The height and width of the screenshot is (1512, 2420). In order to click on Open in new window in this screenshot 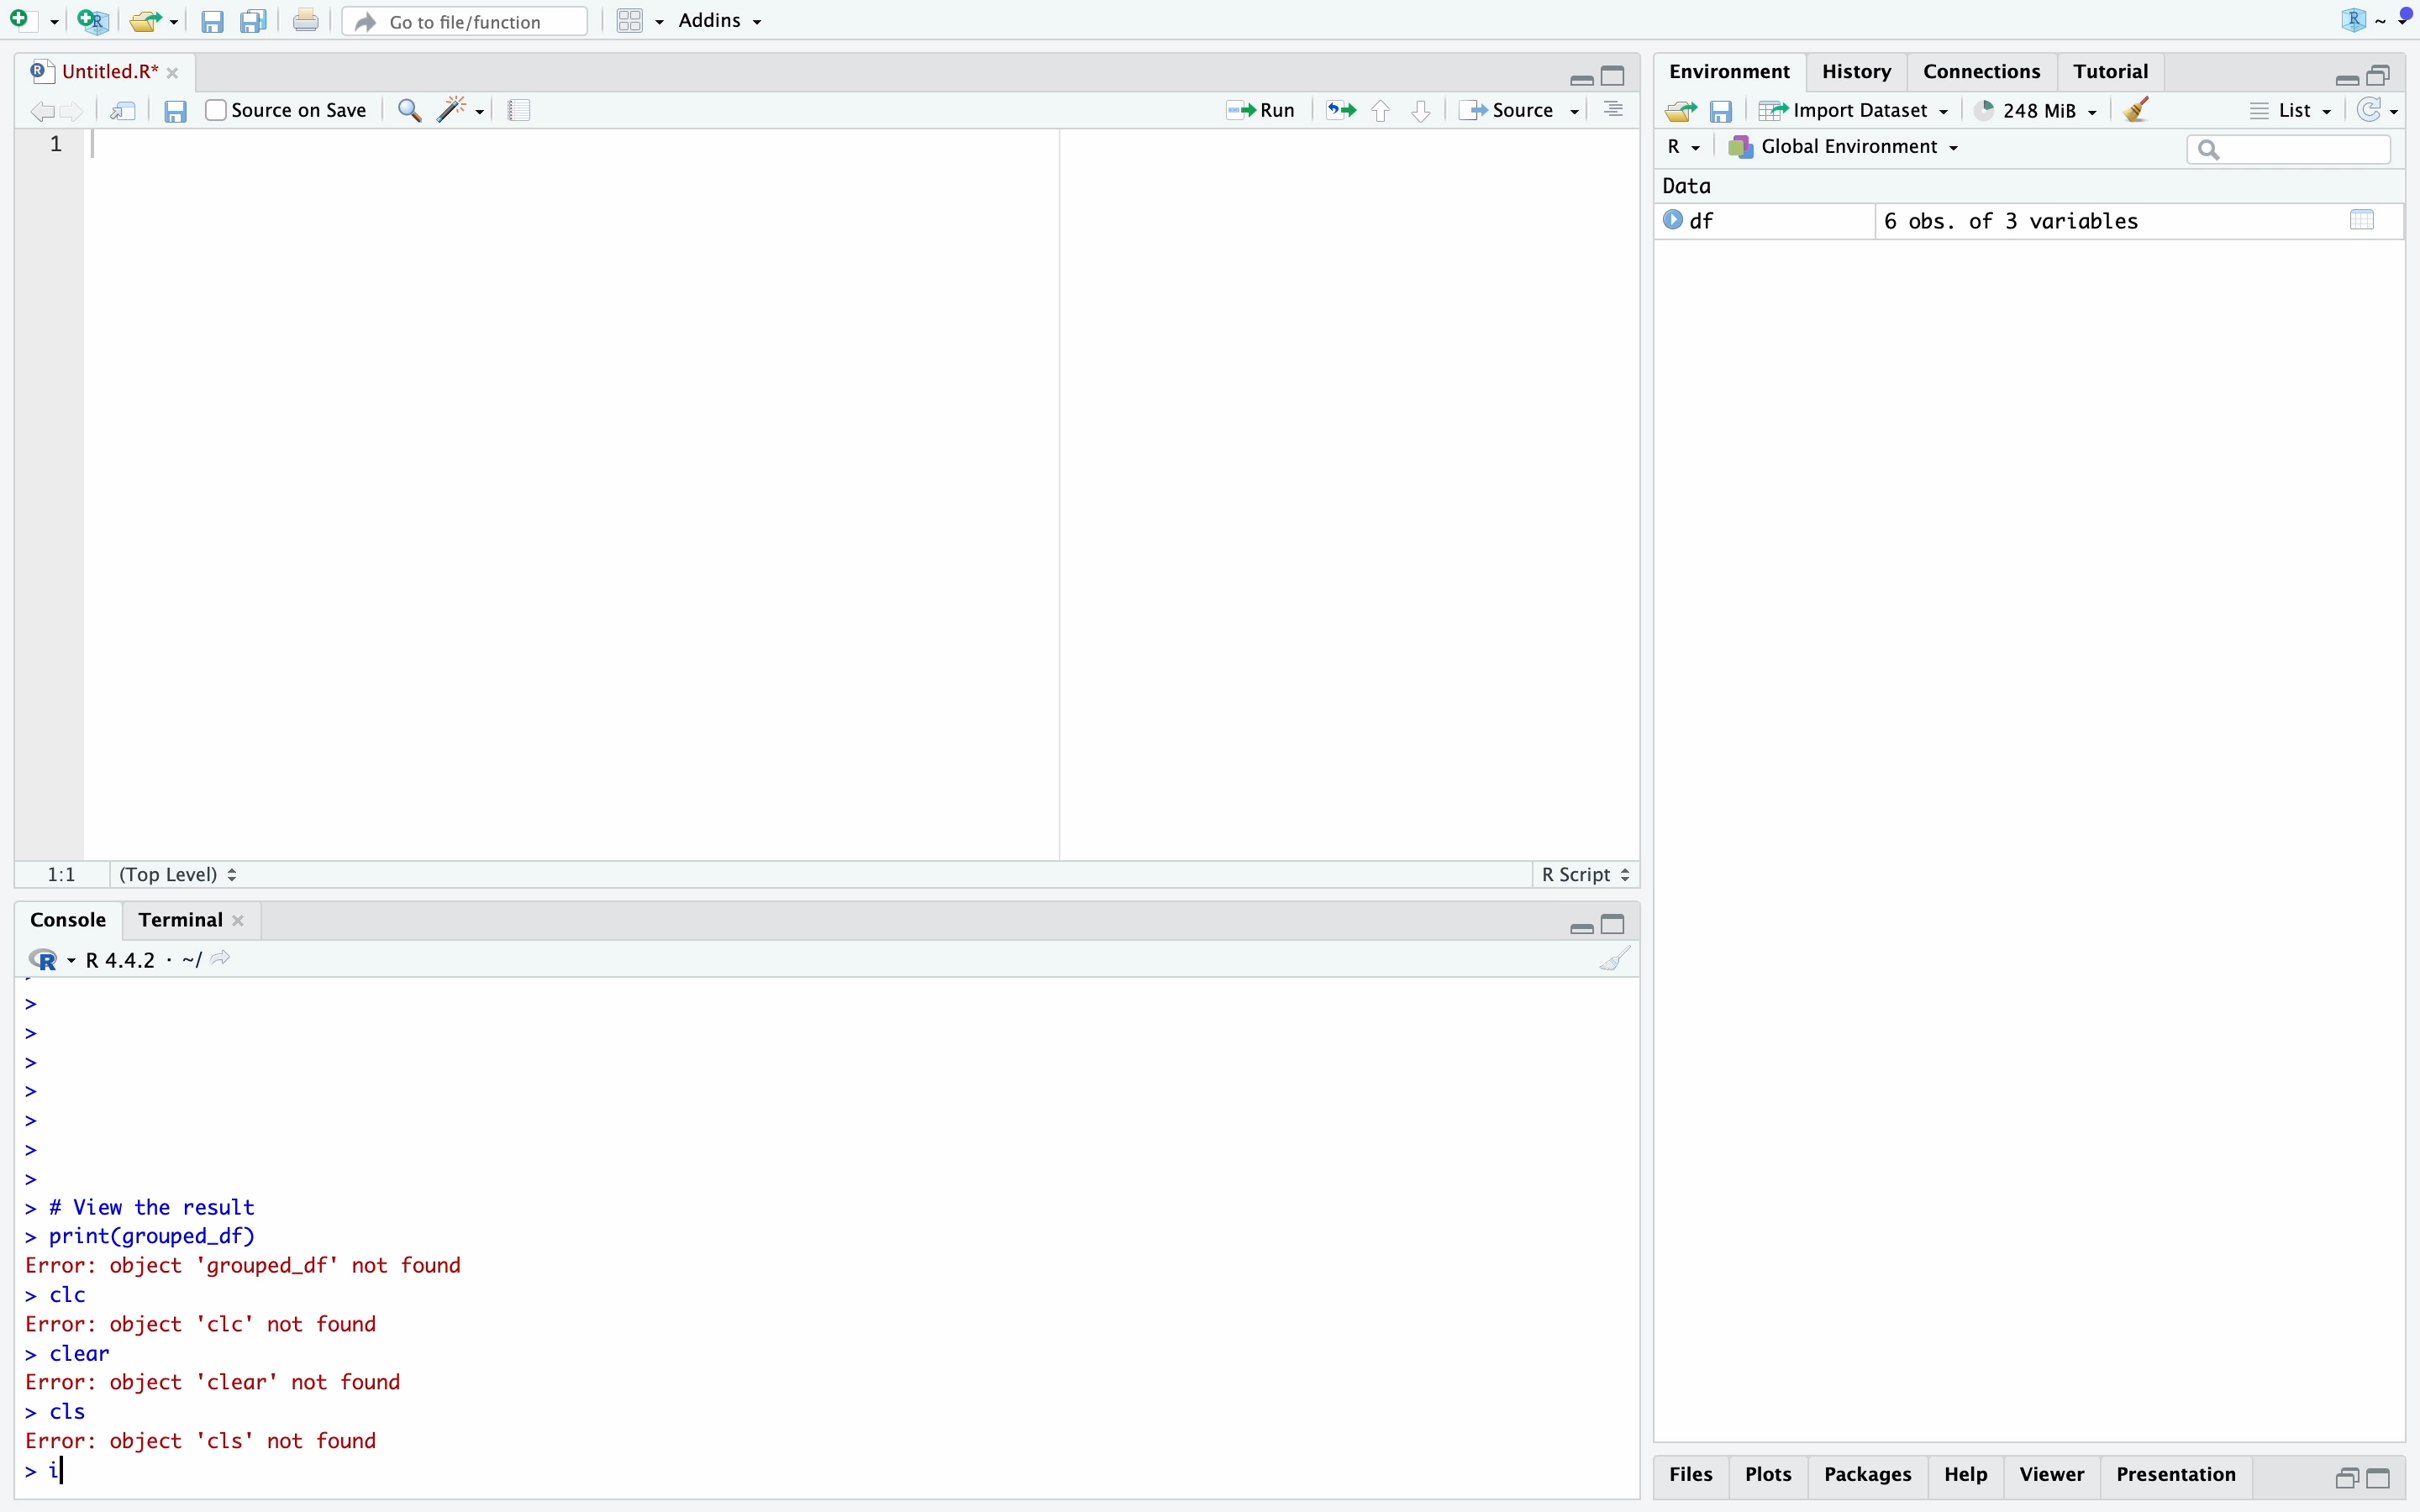, I will do `click(127, 111)`.